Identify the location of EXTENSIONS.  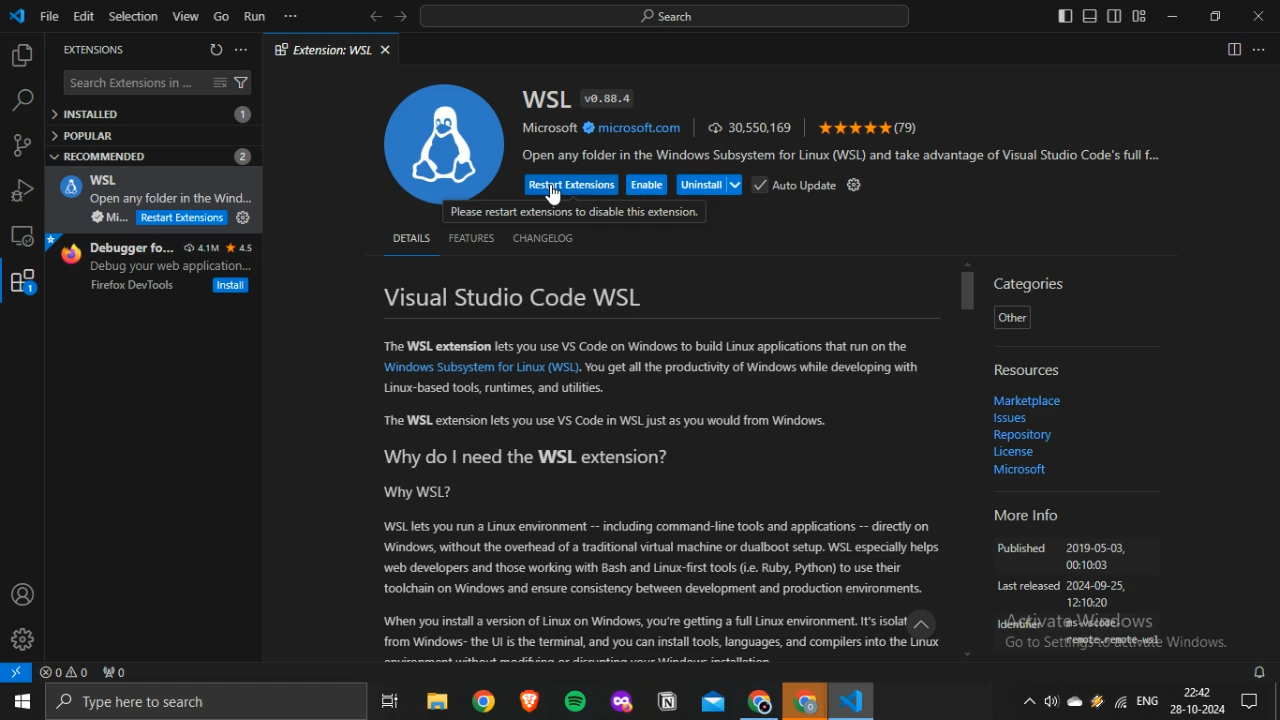
(92, 51).